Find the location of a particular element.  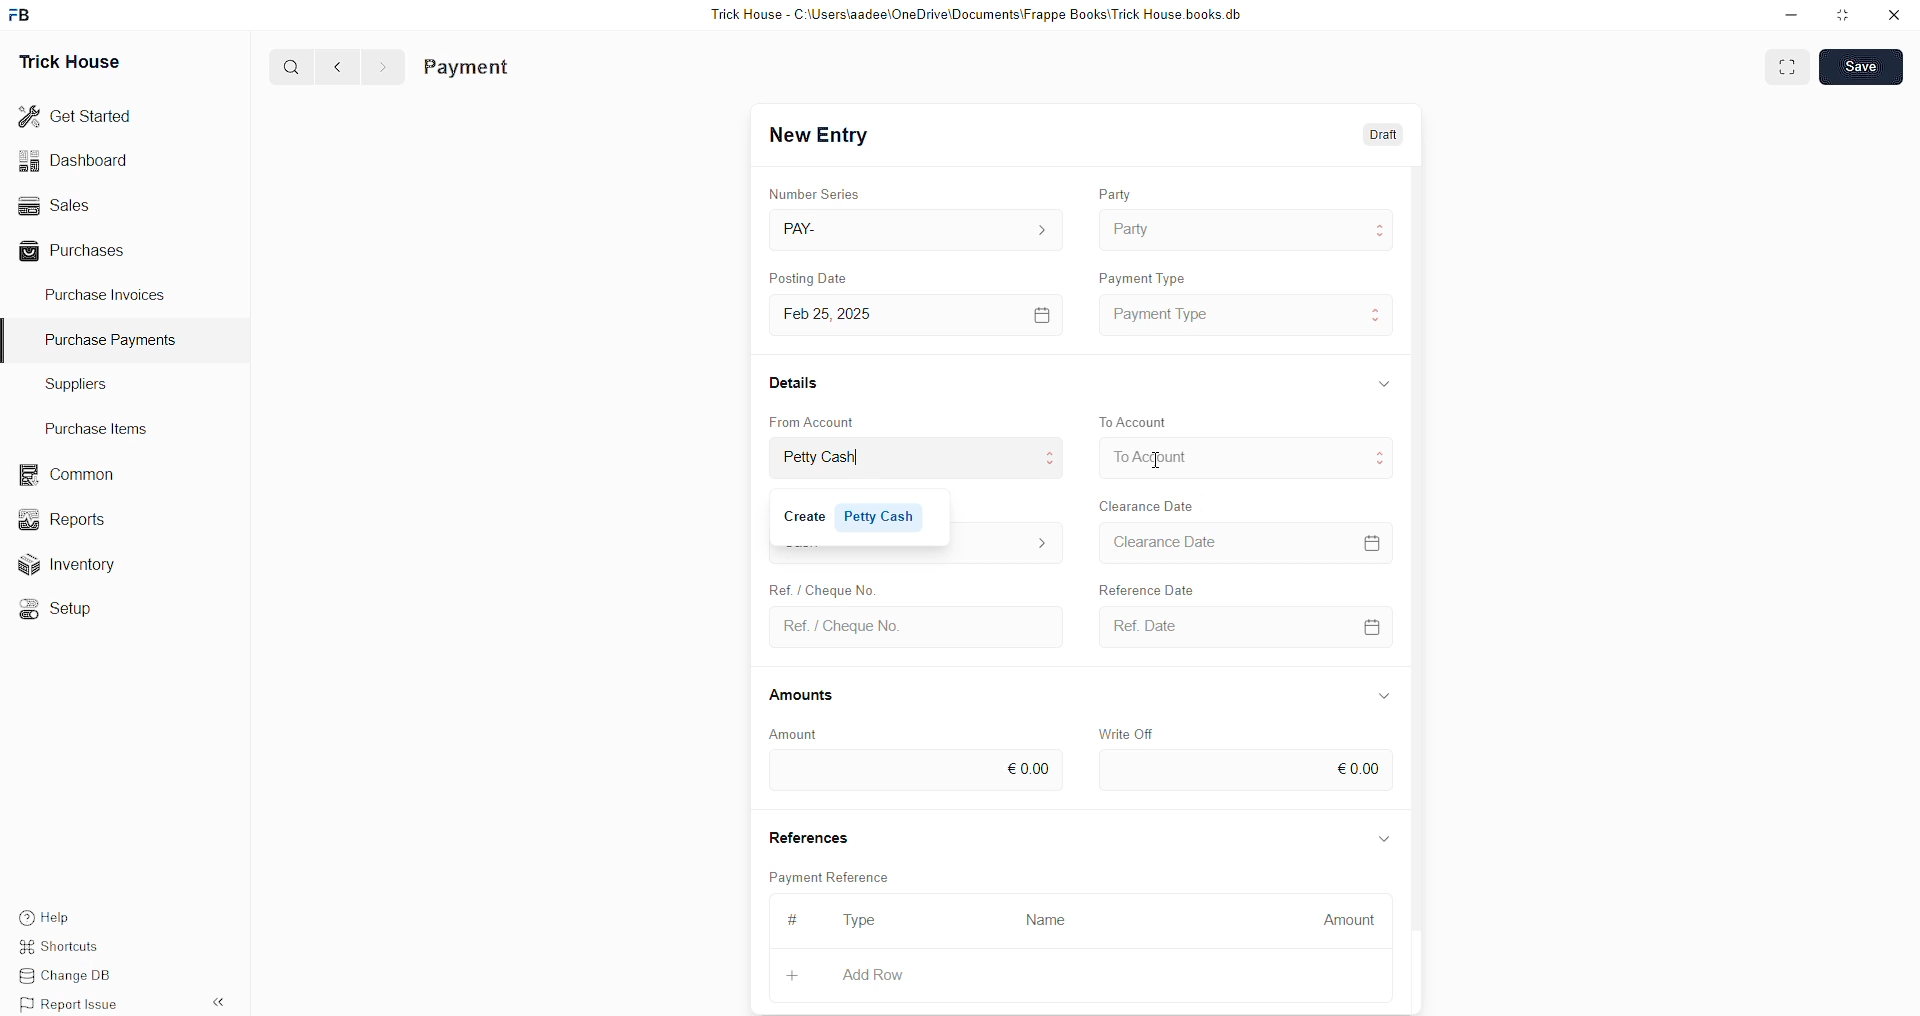

To Account is located at coordinates (1138, 420).